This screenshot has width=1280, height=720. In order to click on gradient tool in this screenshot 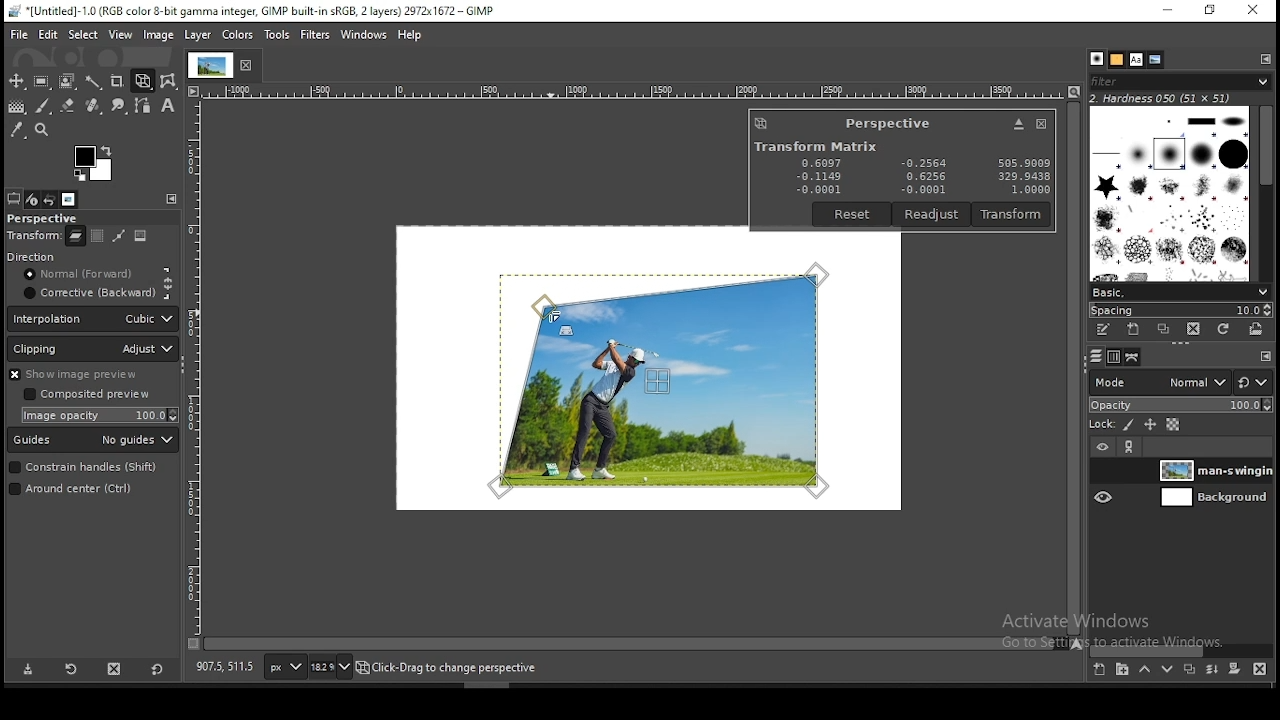, I will do `click(20, 107)`.